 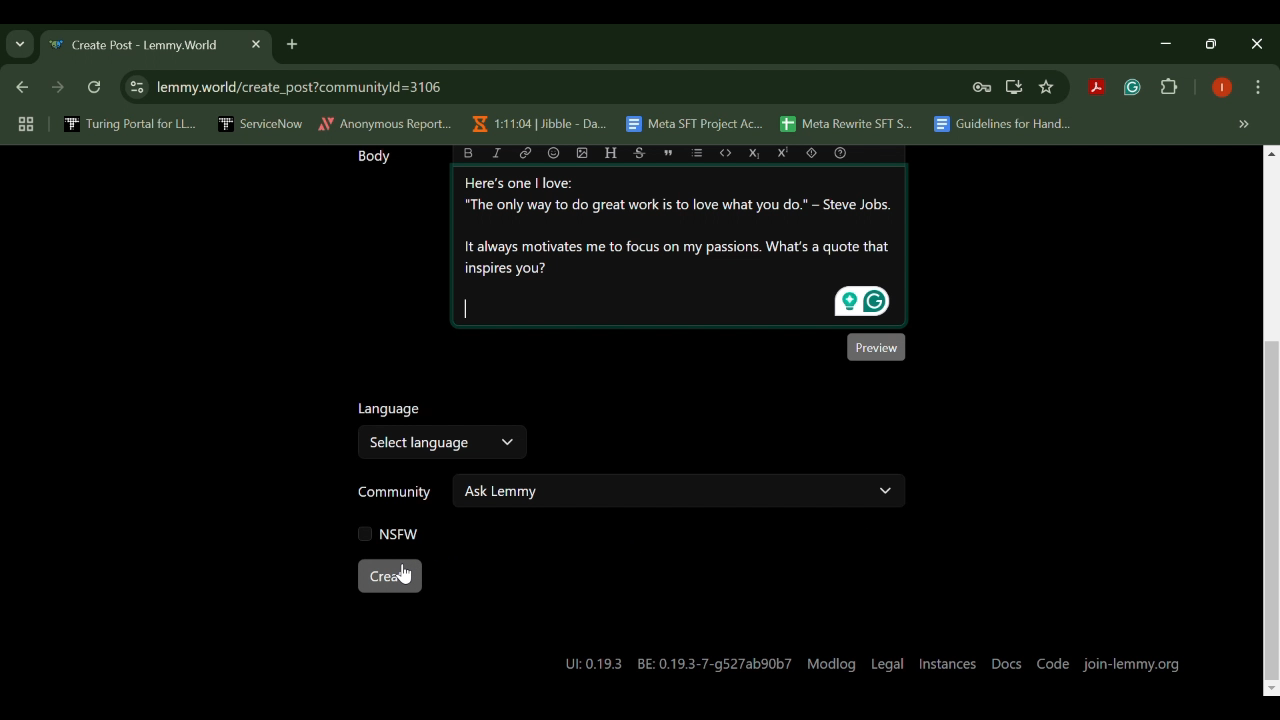 What do you see at coordinates (498, 153) in the screenshot?
I see `italic` at bounding box center [498, 153].